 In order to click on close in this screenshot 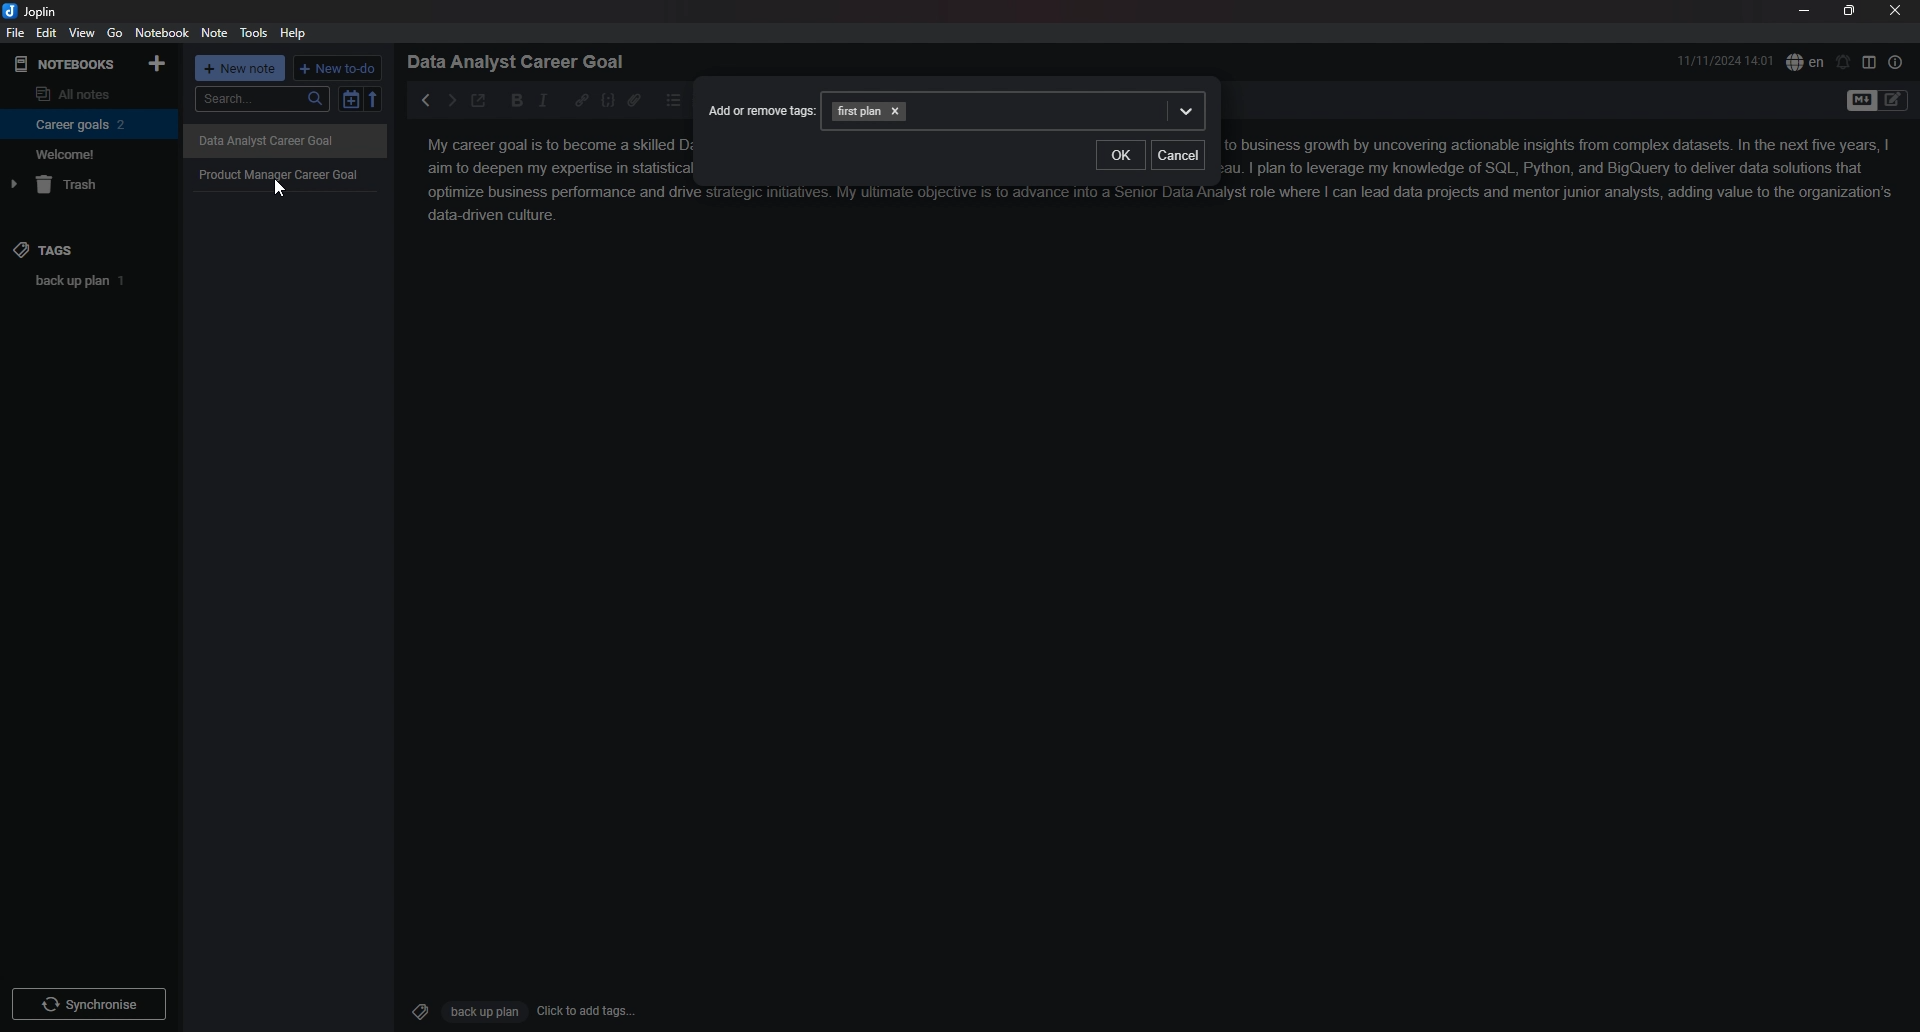, I will do `click(1895, 10)`.